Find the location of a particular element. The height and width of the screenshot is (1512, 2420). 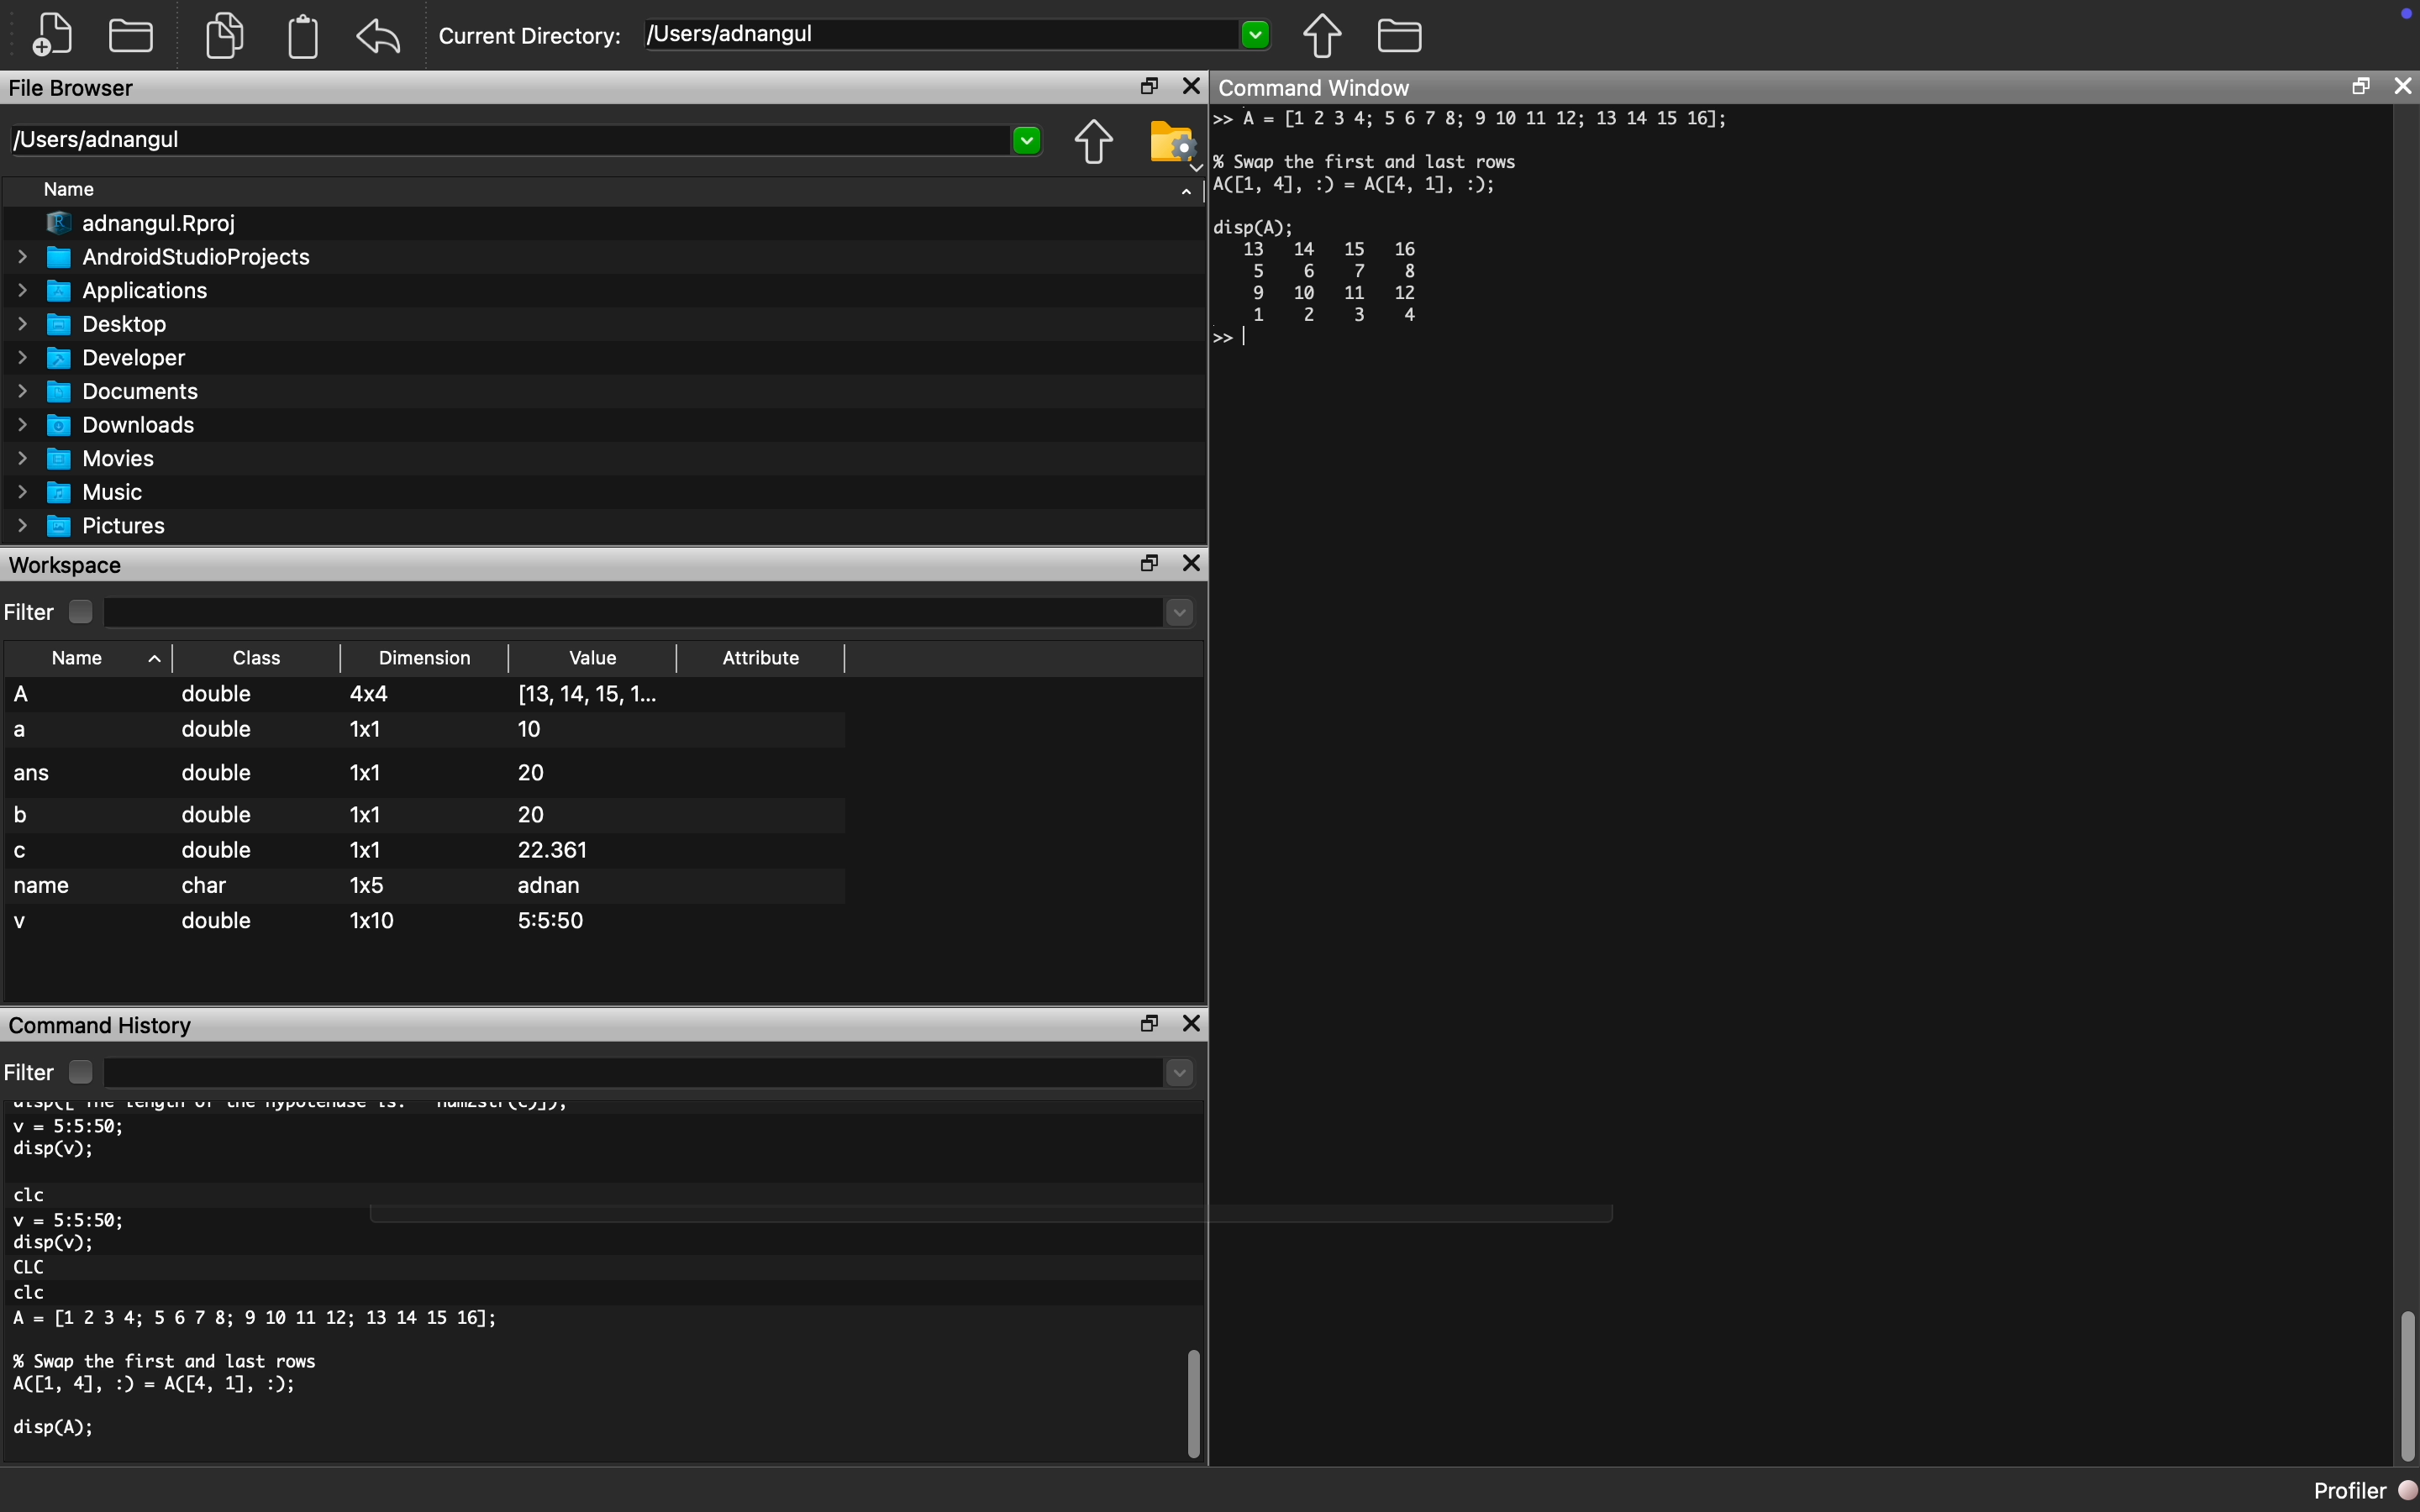

 one directory up is located at coordinates (1089, 141).